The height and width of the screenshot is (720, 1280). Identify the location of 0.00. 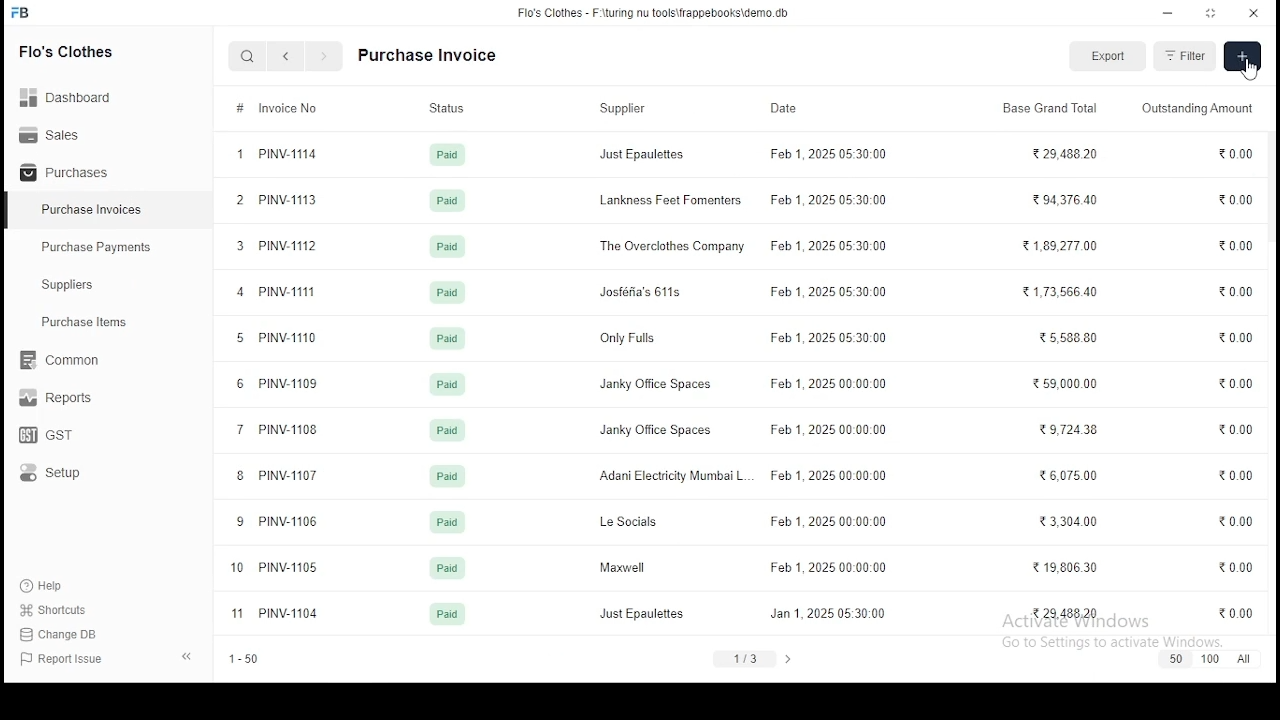
(1236, 201).